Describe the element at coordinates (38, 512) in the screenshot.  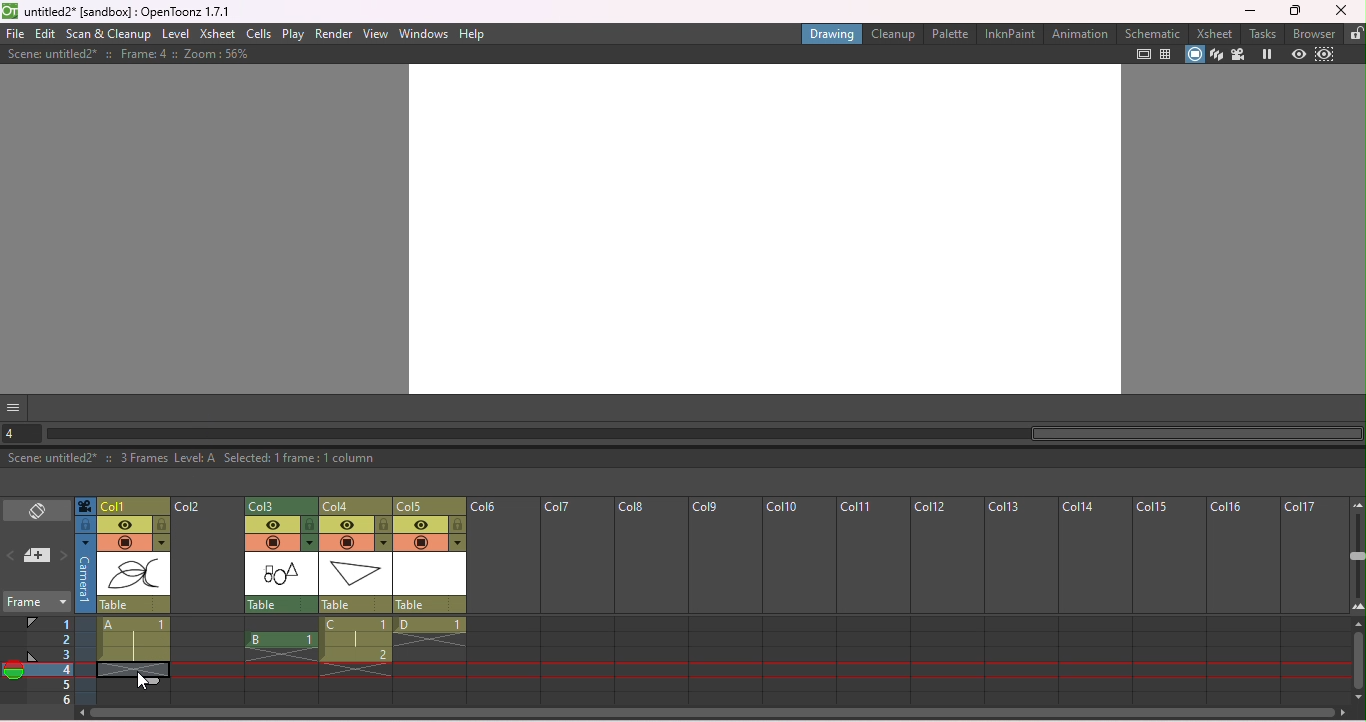
I see `Toggle Xsheet/Timeline` at that location.